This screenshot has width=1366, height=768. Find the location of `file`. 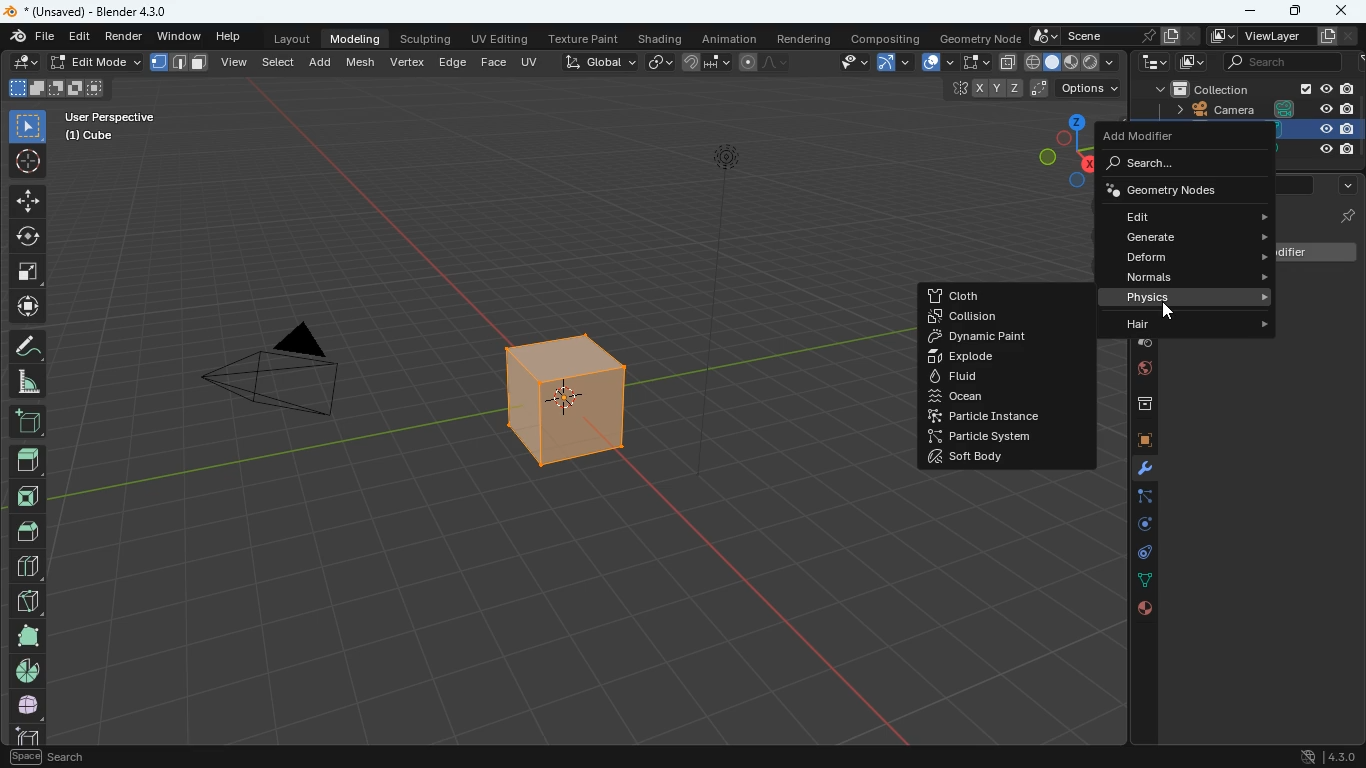

file is located at coordinates (32, 36).